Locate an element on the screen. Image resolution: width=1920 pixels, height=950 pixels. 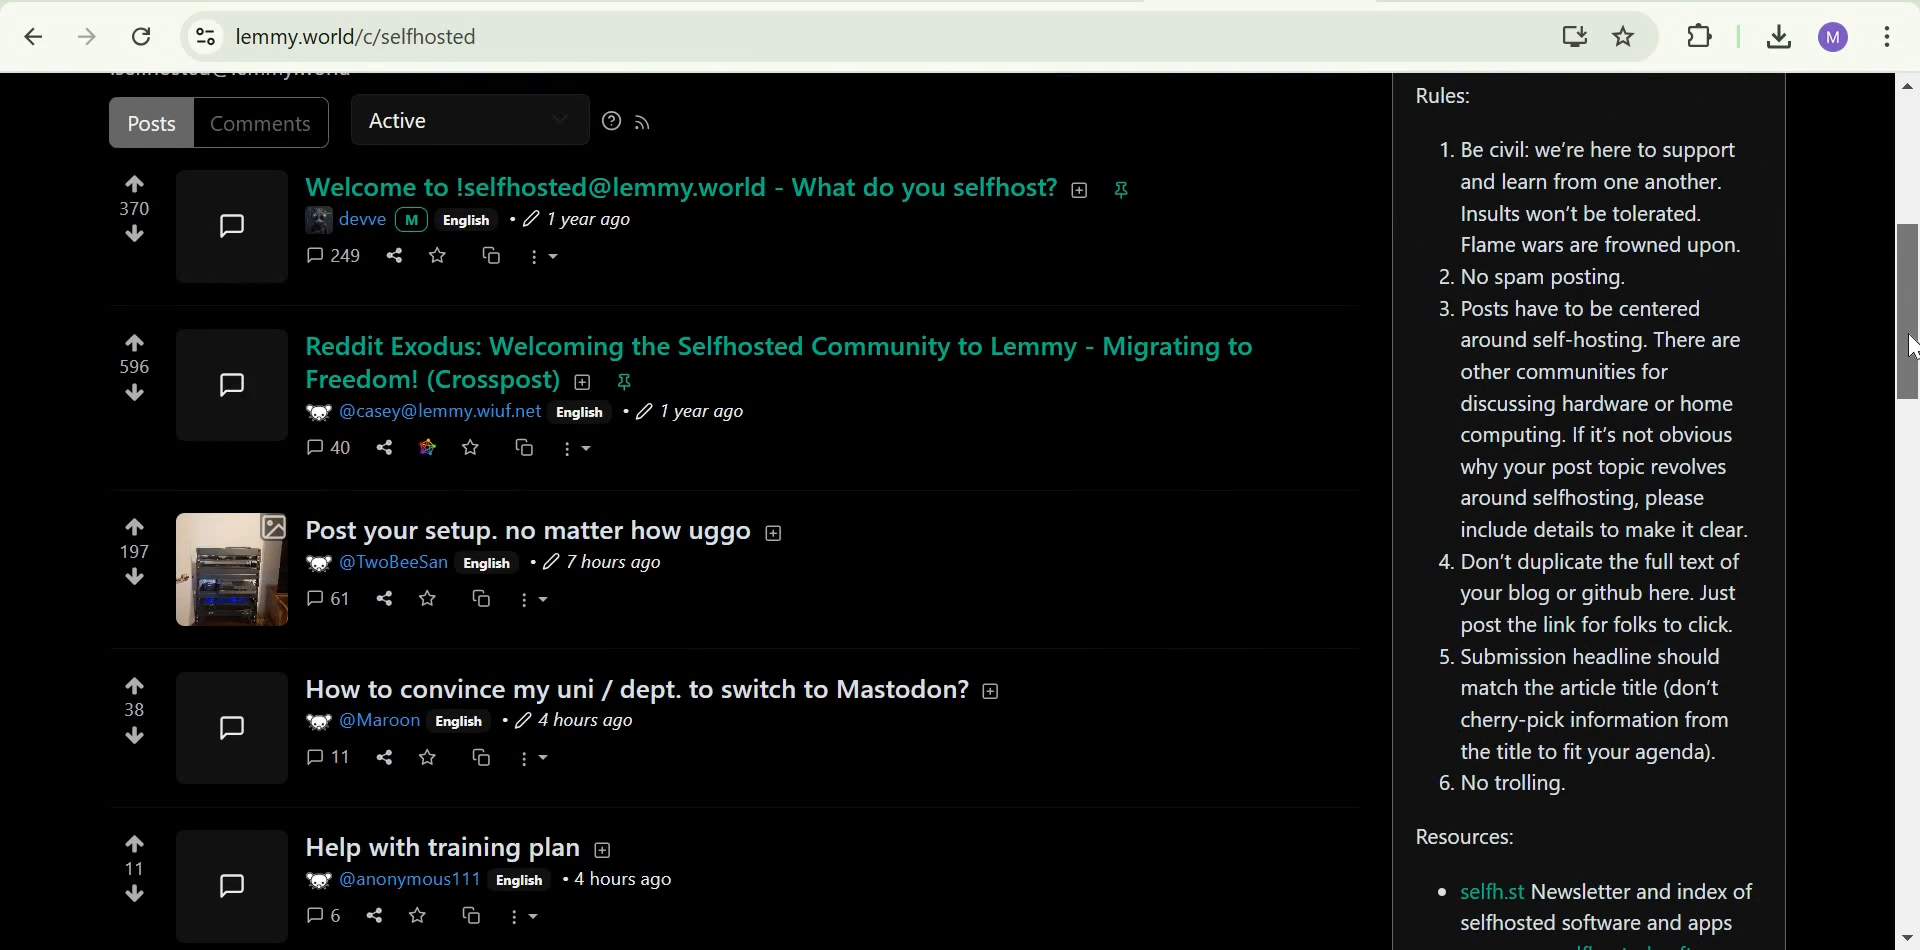
cross-post is located at coordinates (486, 599).